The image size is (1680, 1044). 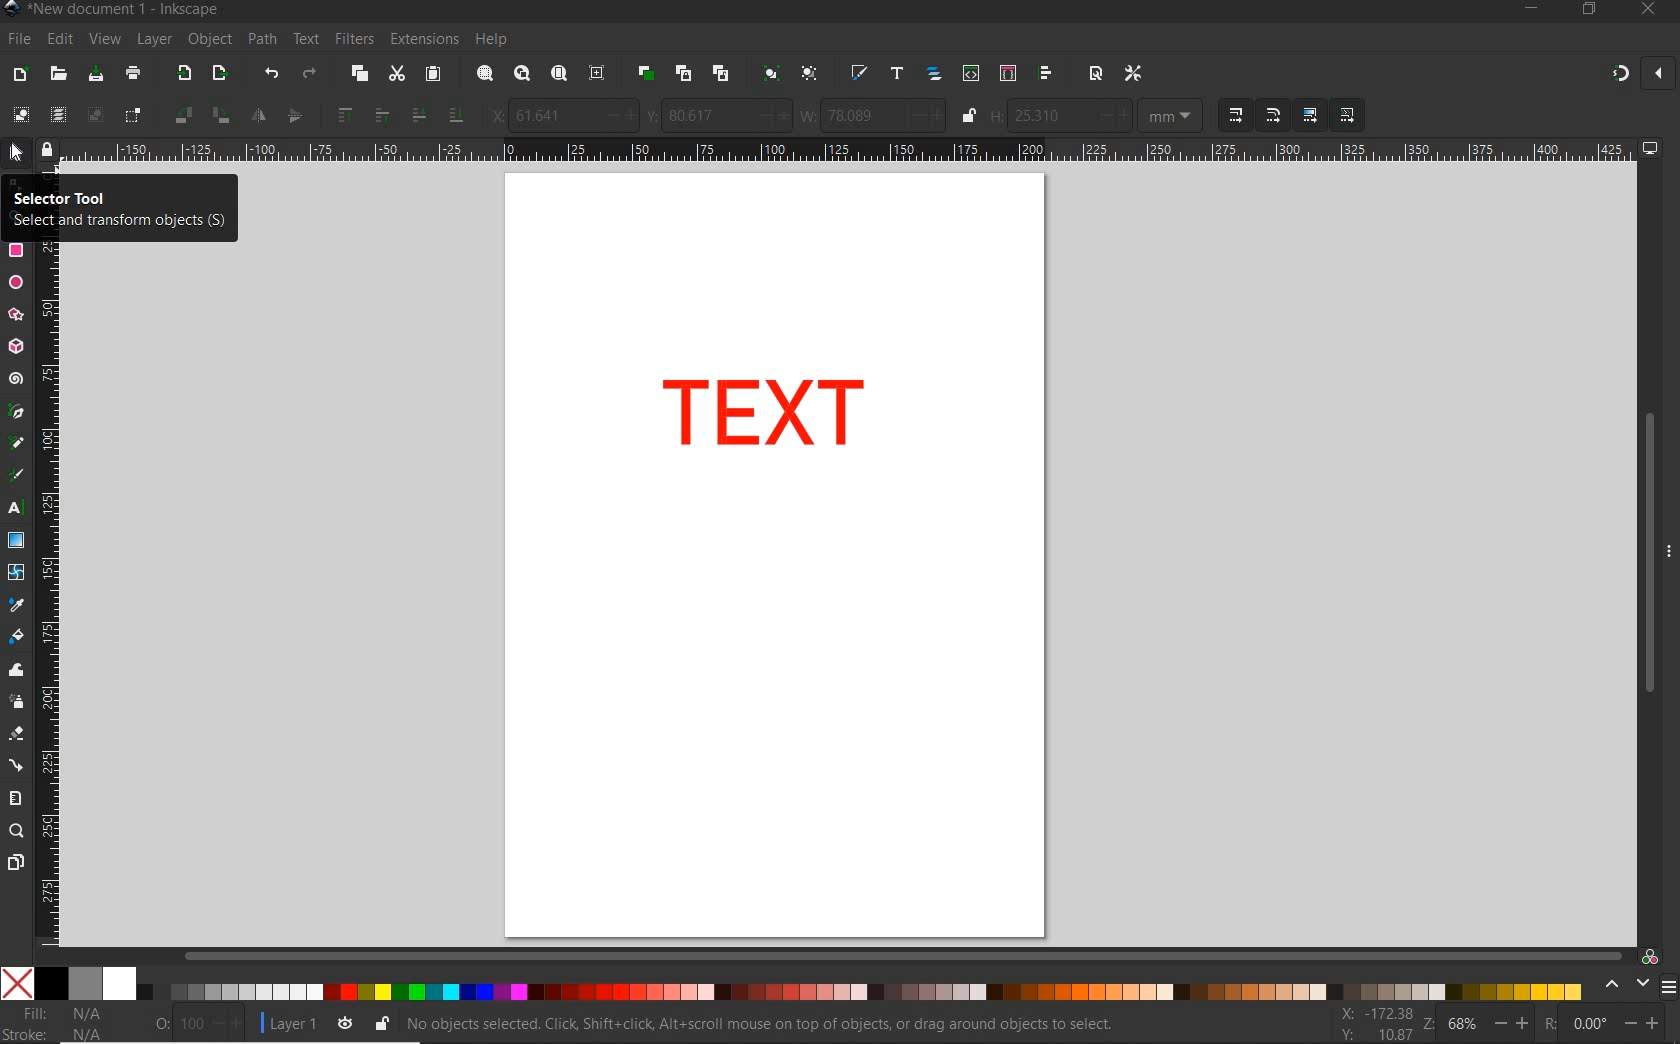 What do you see at coordinates (809, 75) in the screenshot?
I see `ungroup` at bounding box center [809, 75].